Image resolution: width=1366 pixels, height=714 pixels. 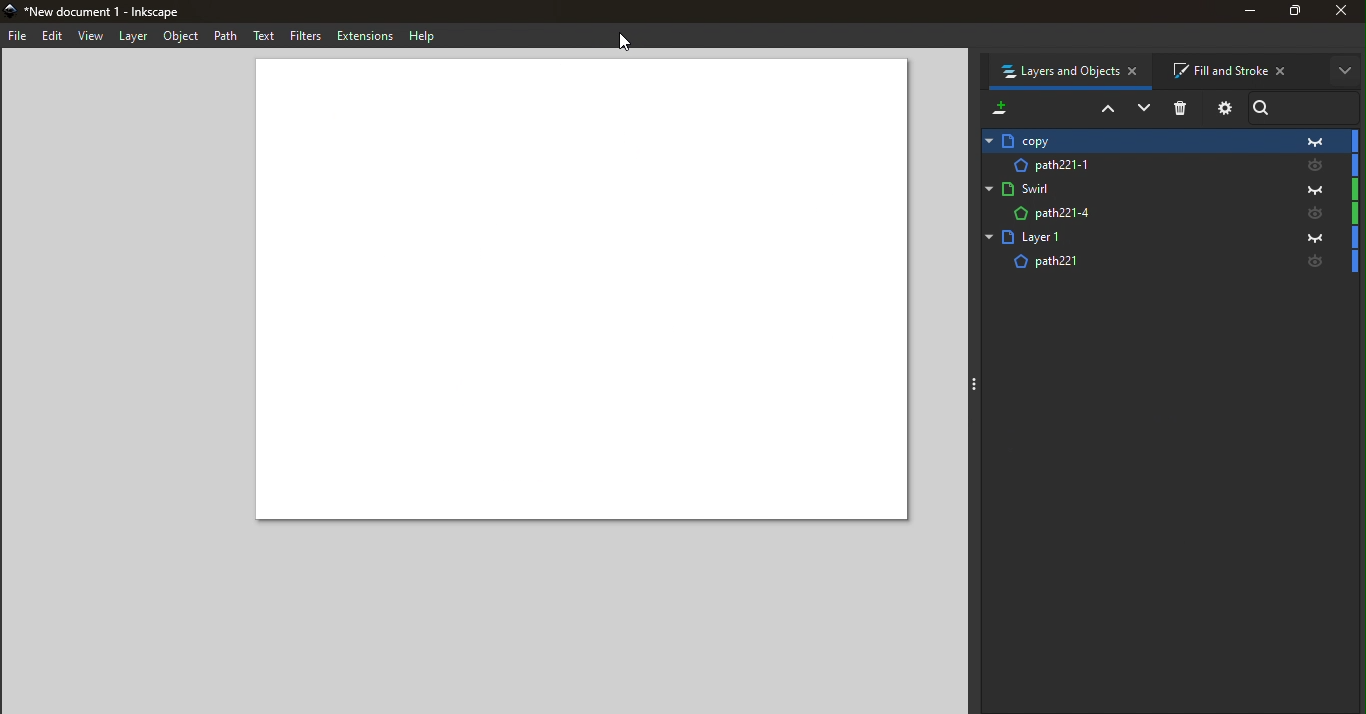 I want to click on Layer, so click(x=1131, y=262).